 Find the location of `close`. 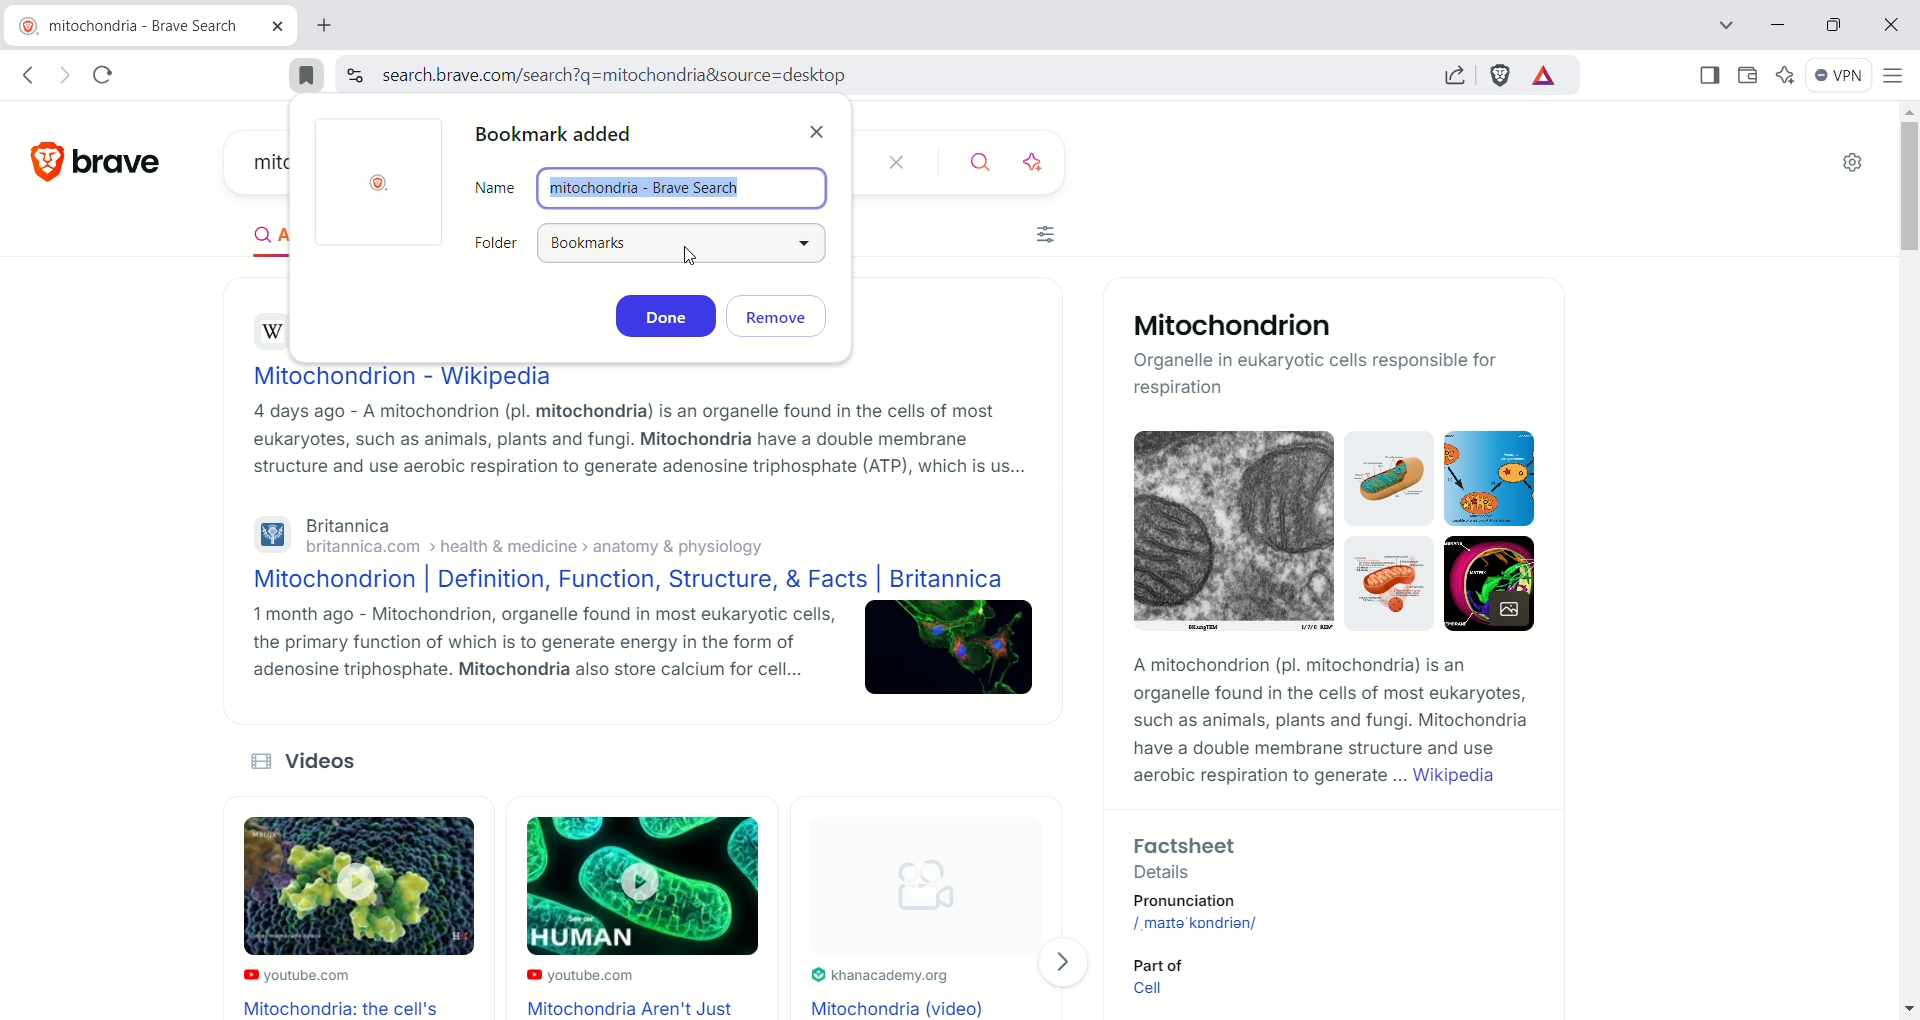

close is located at coordinates (821, 126).